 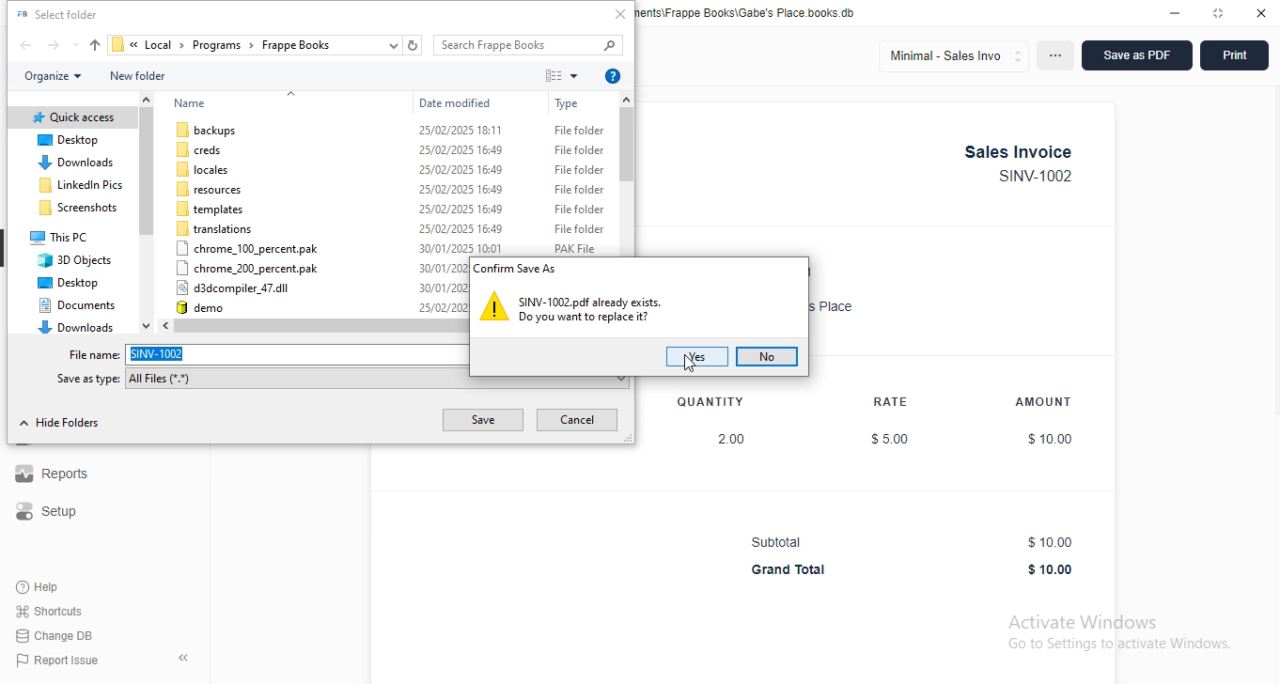 What do you see at coordinates (1055, 55) in the screenshot?
I see `options` at bounding box center [1055, 55].